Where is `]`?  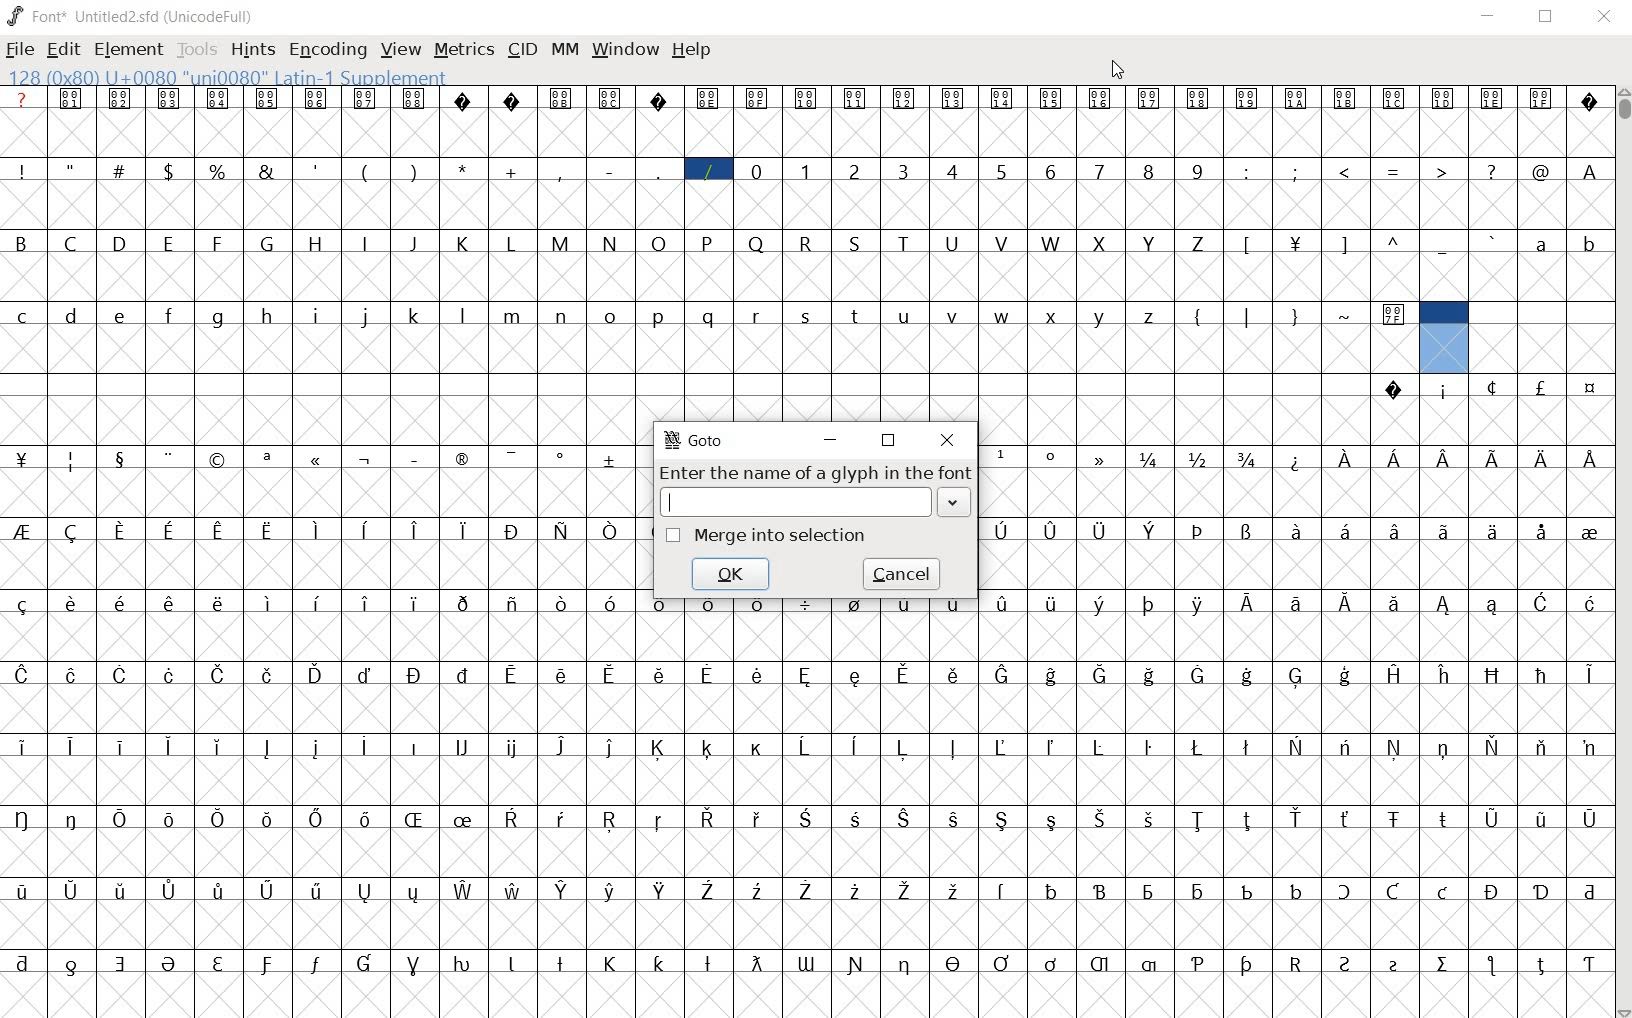
] is located at coordinates (1345, 242).